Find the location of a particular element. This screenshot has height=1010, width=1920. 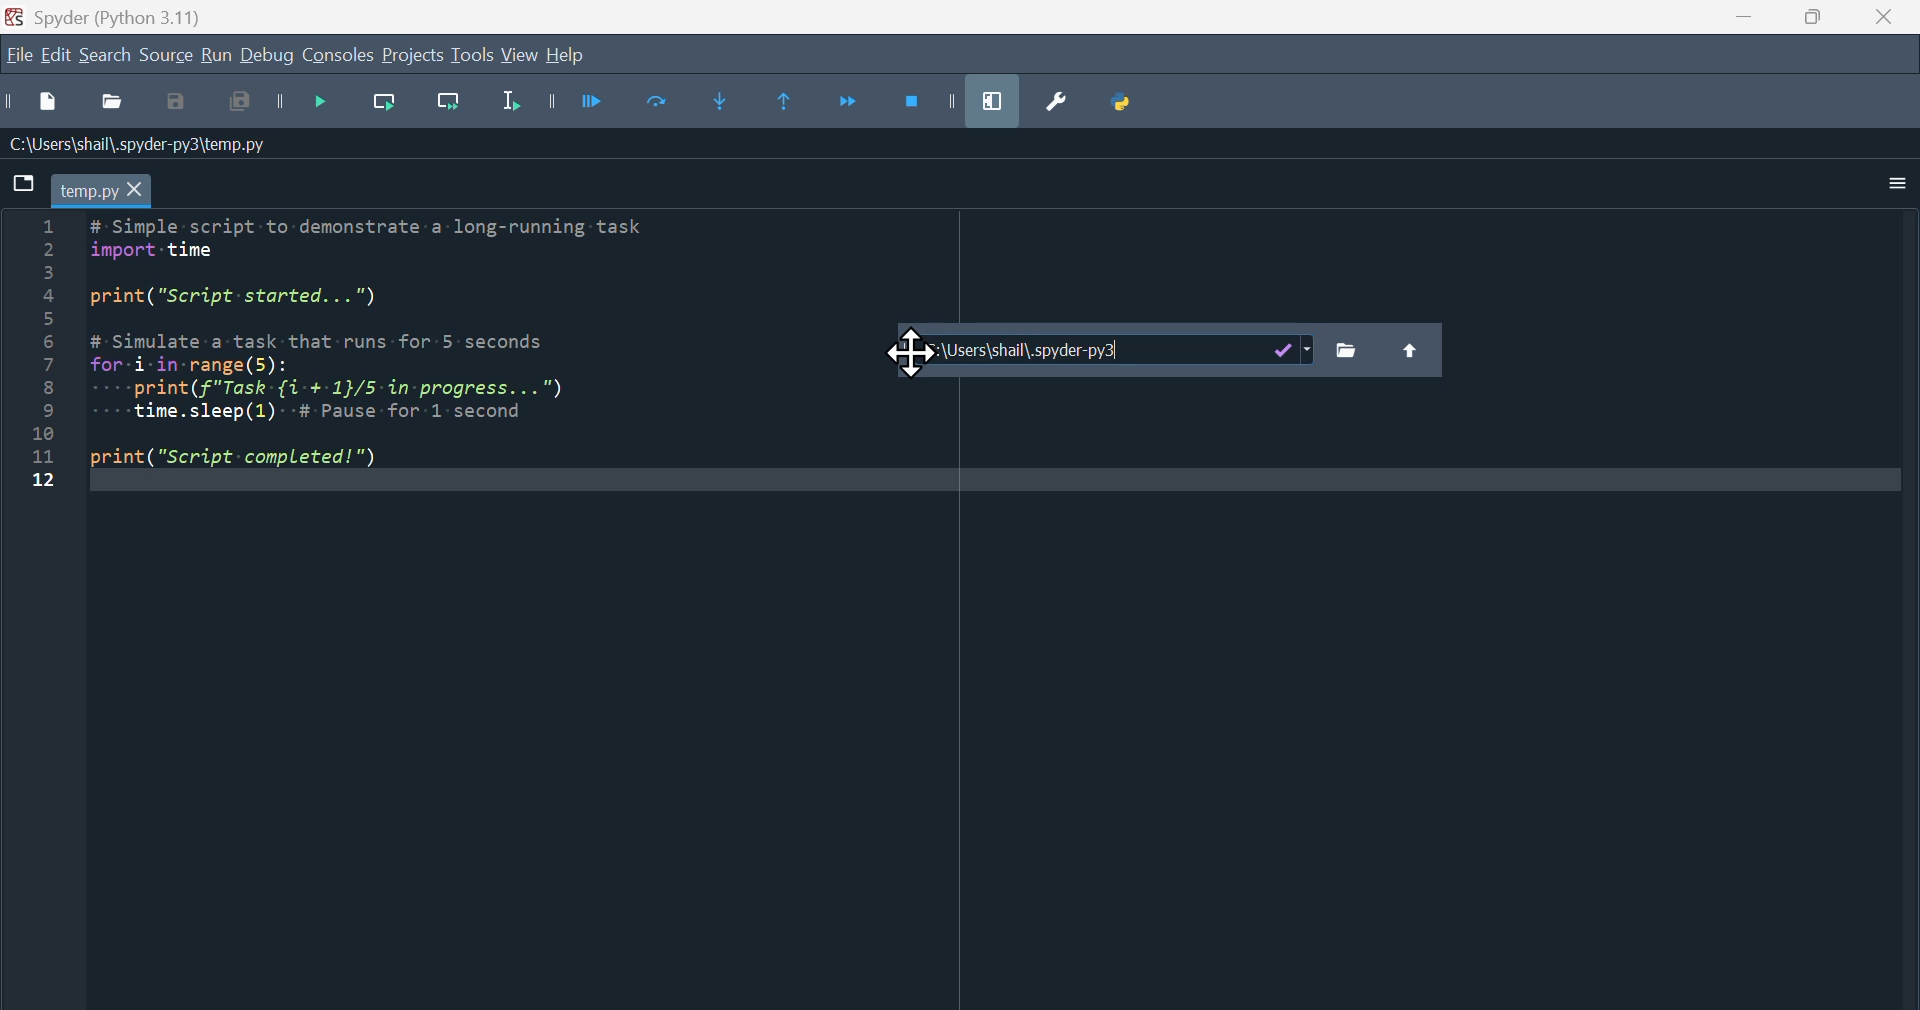

spyder is located at coordinates (125, 17).